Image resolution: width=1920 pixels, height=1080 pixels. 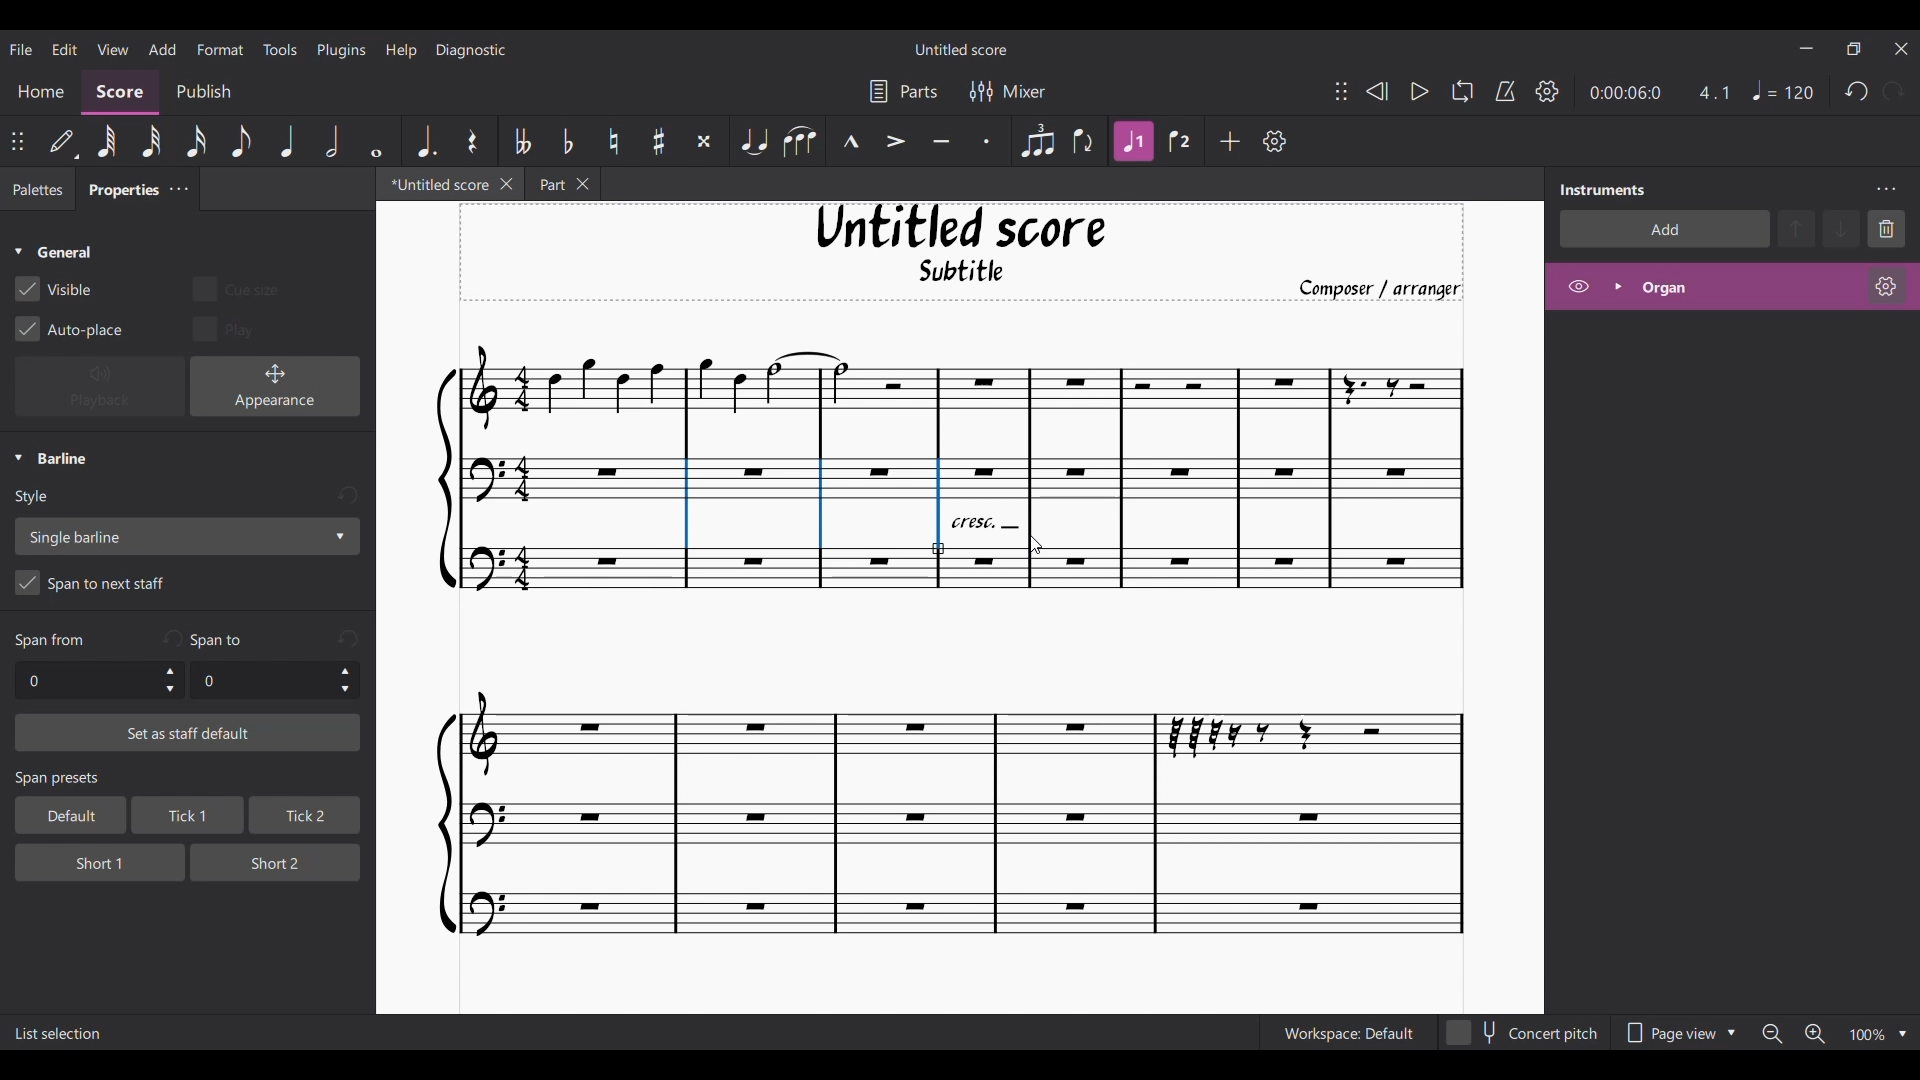 What do you see at coordinates (1008, 91) in the screenshot?
I see `Mixer settings` at bounding box center [1008, 91].